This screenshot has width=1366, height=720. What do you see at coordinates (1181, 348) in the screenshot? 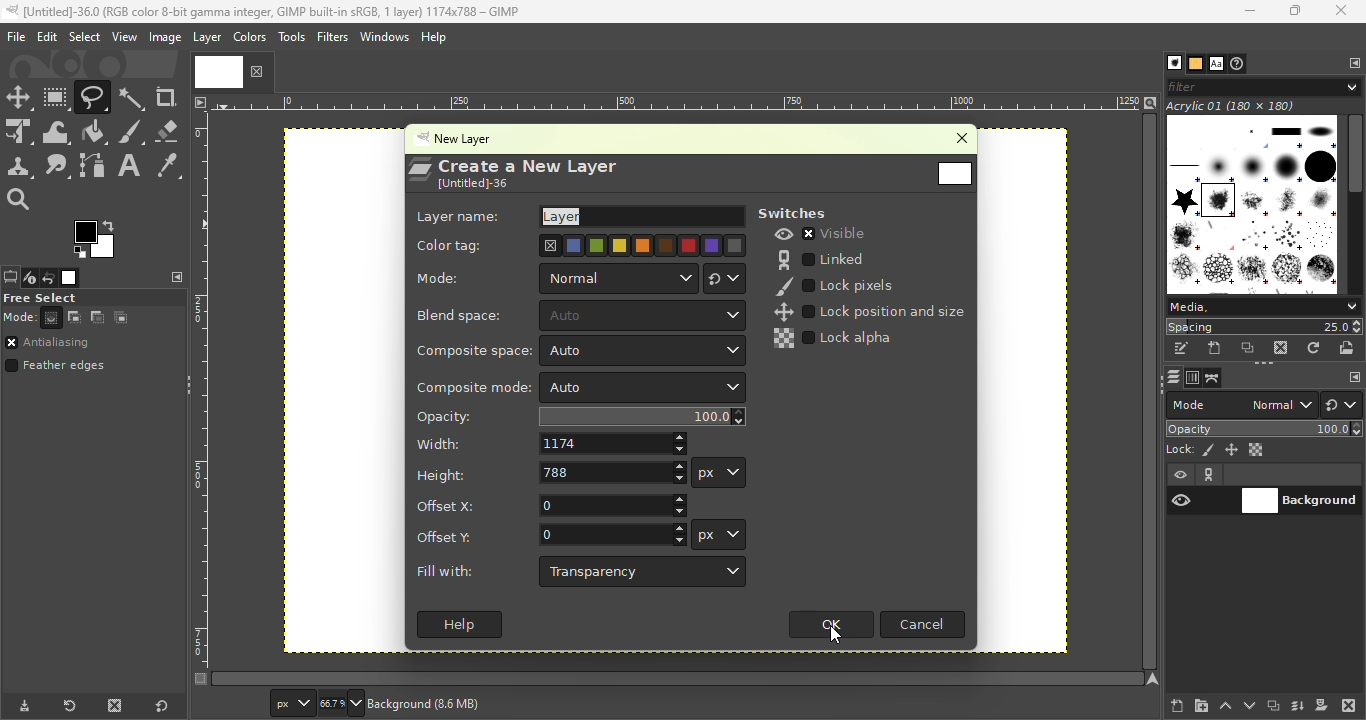
I see `Edit this brush` at bounding box center [1181, 348].